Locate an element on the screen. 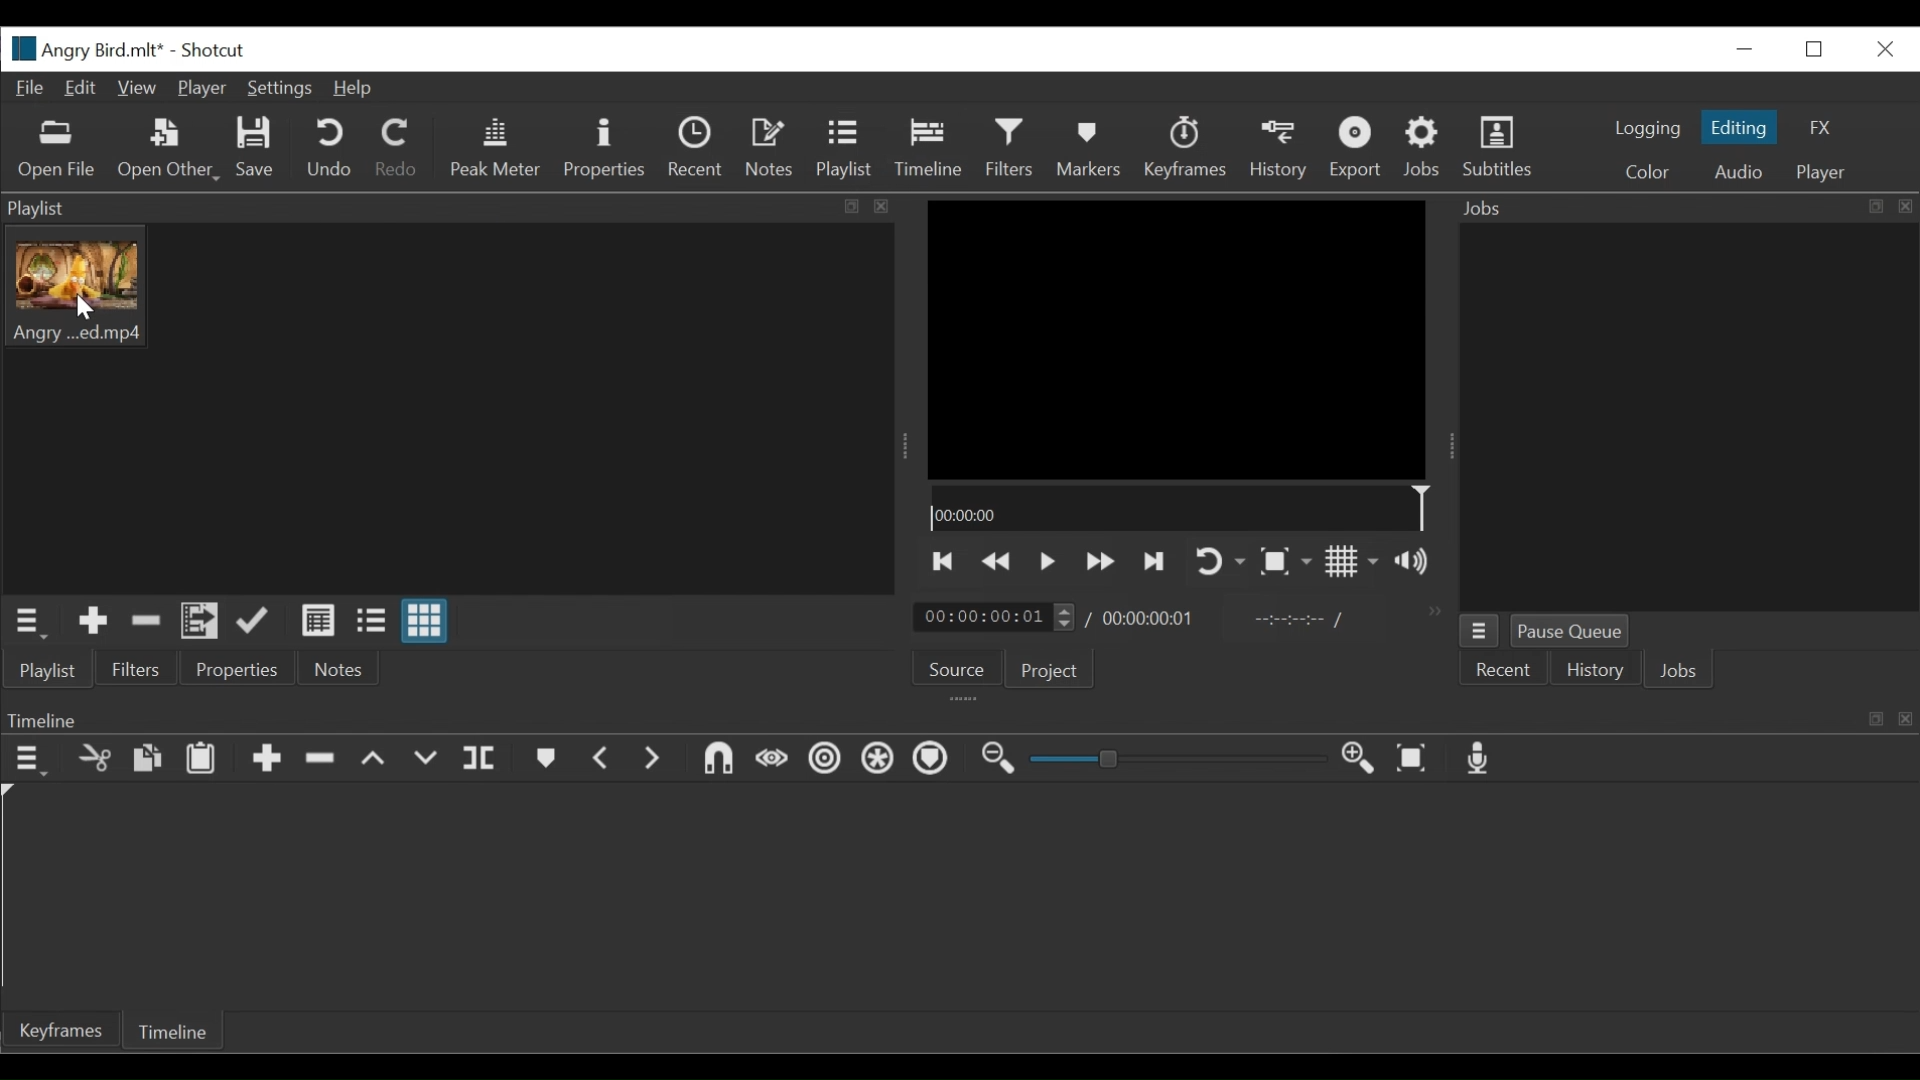  Job menu is located at coordinates (1483, 632).